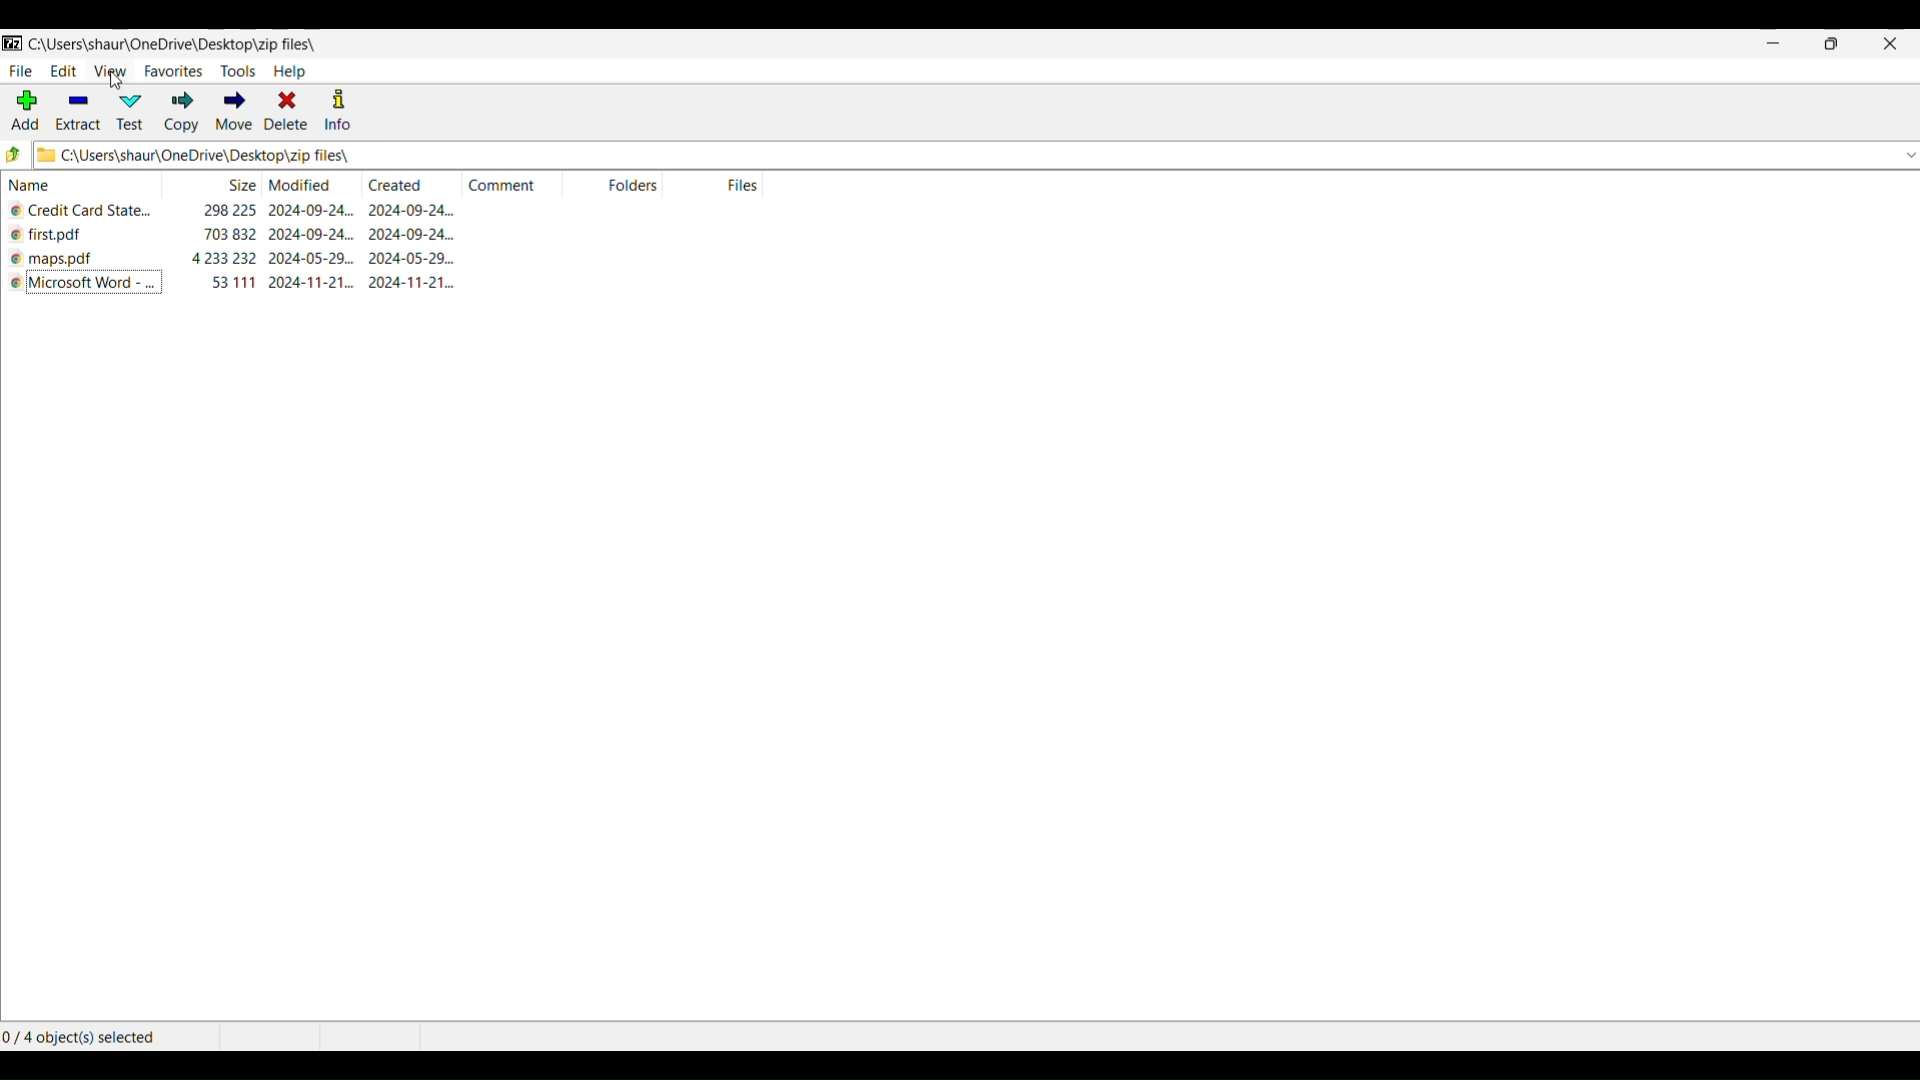 This screenshot has height=1080, width=1920. Describe the element at coordinates (110, 76) in the screenshot. I see `view` at that location.